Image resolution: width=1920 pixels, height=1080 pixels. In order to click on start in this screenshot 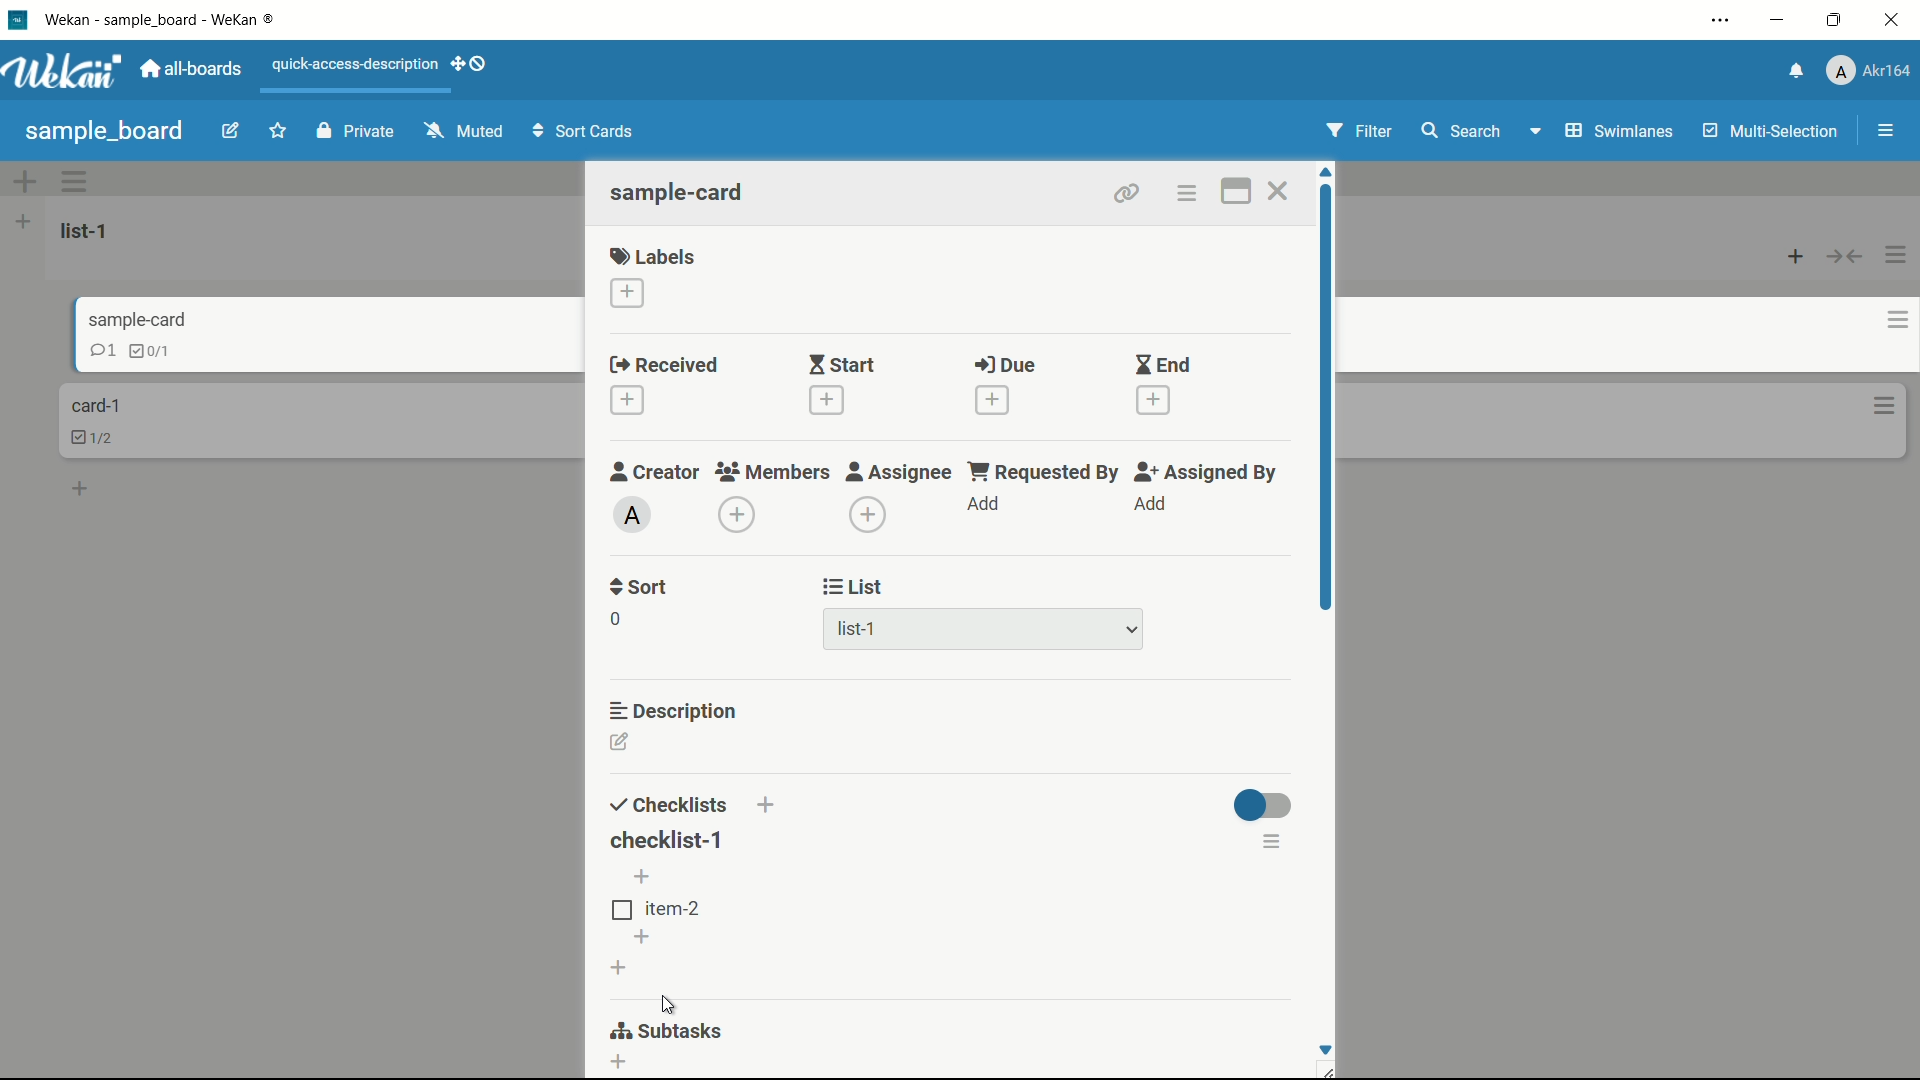, I will do `click(844, 364)`.